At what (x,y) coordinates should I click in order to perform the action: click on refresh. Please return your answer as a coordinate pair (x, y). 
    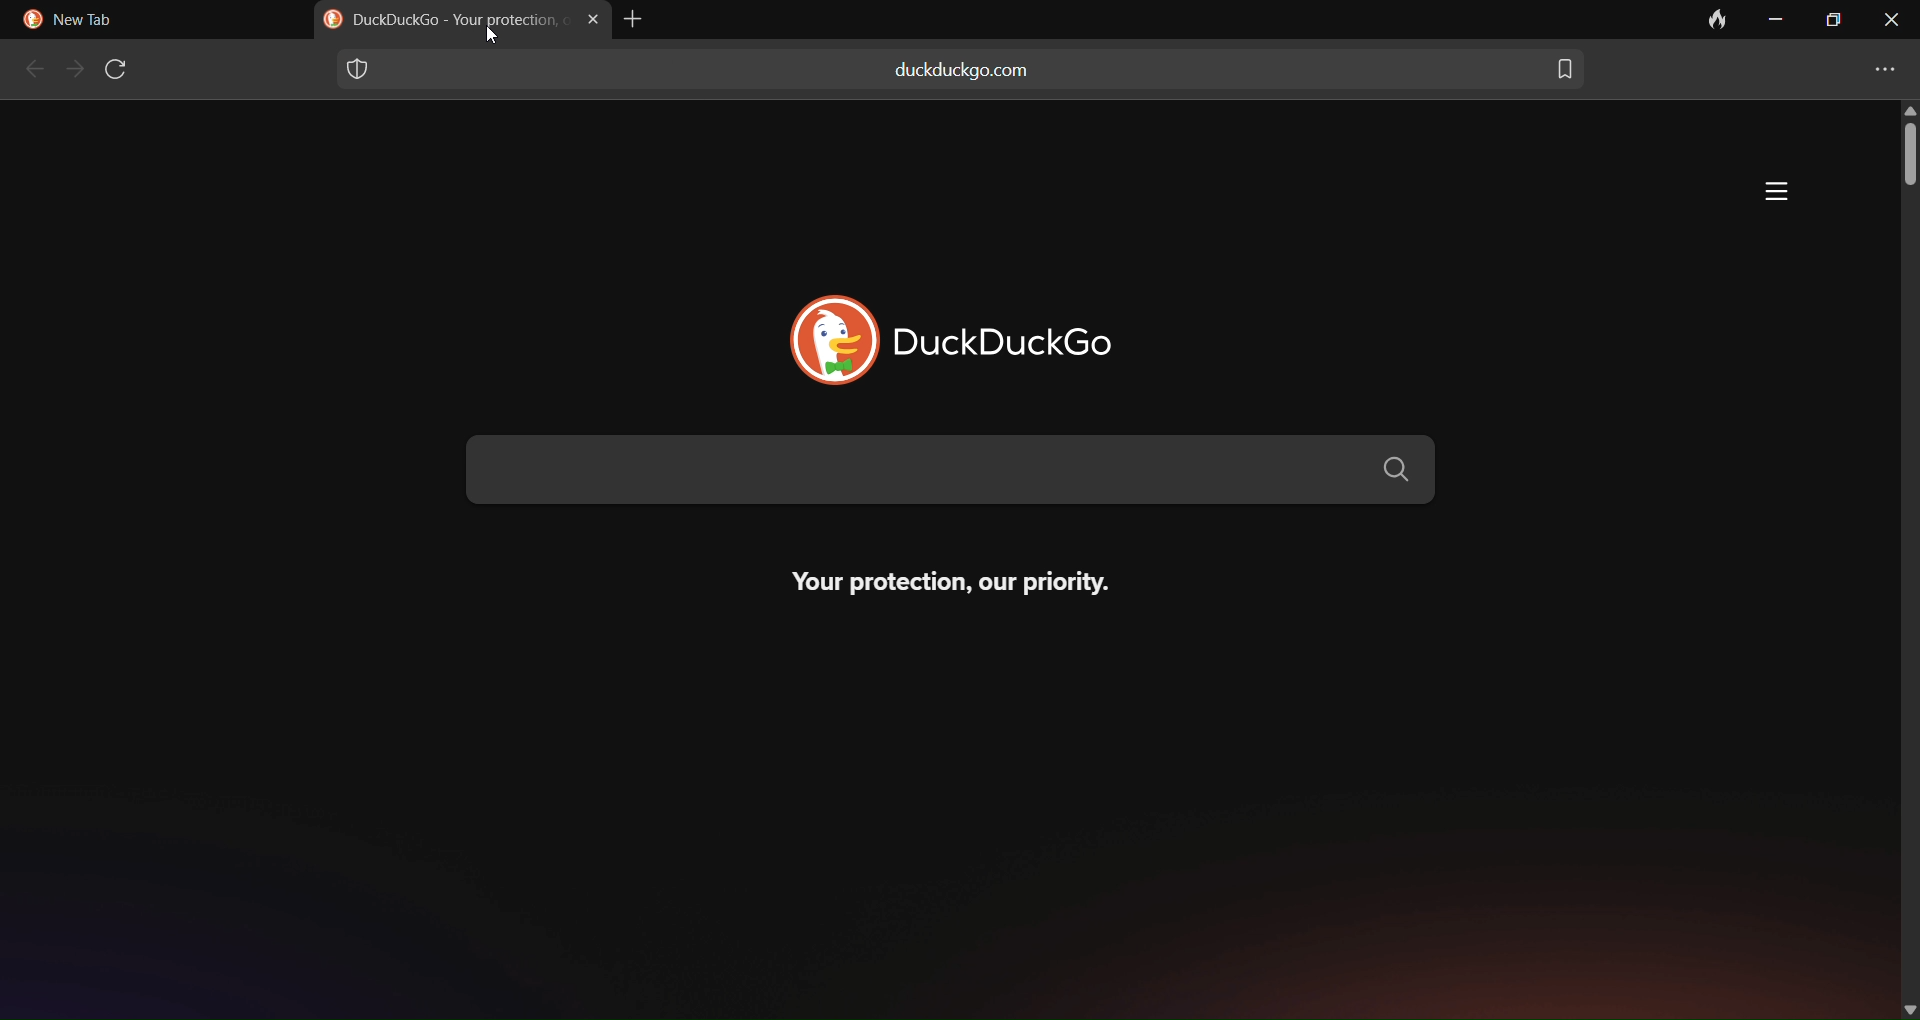
    Looking at the image, I should click on (122, 68).